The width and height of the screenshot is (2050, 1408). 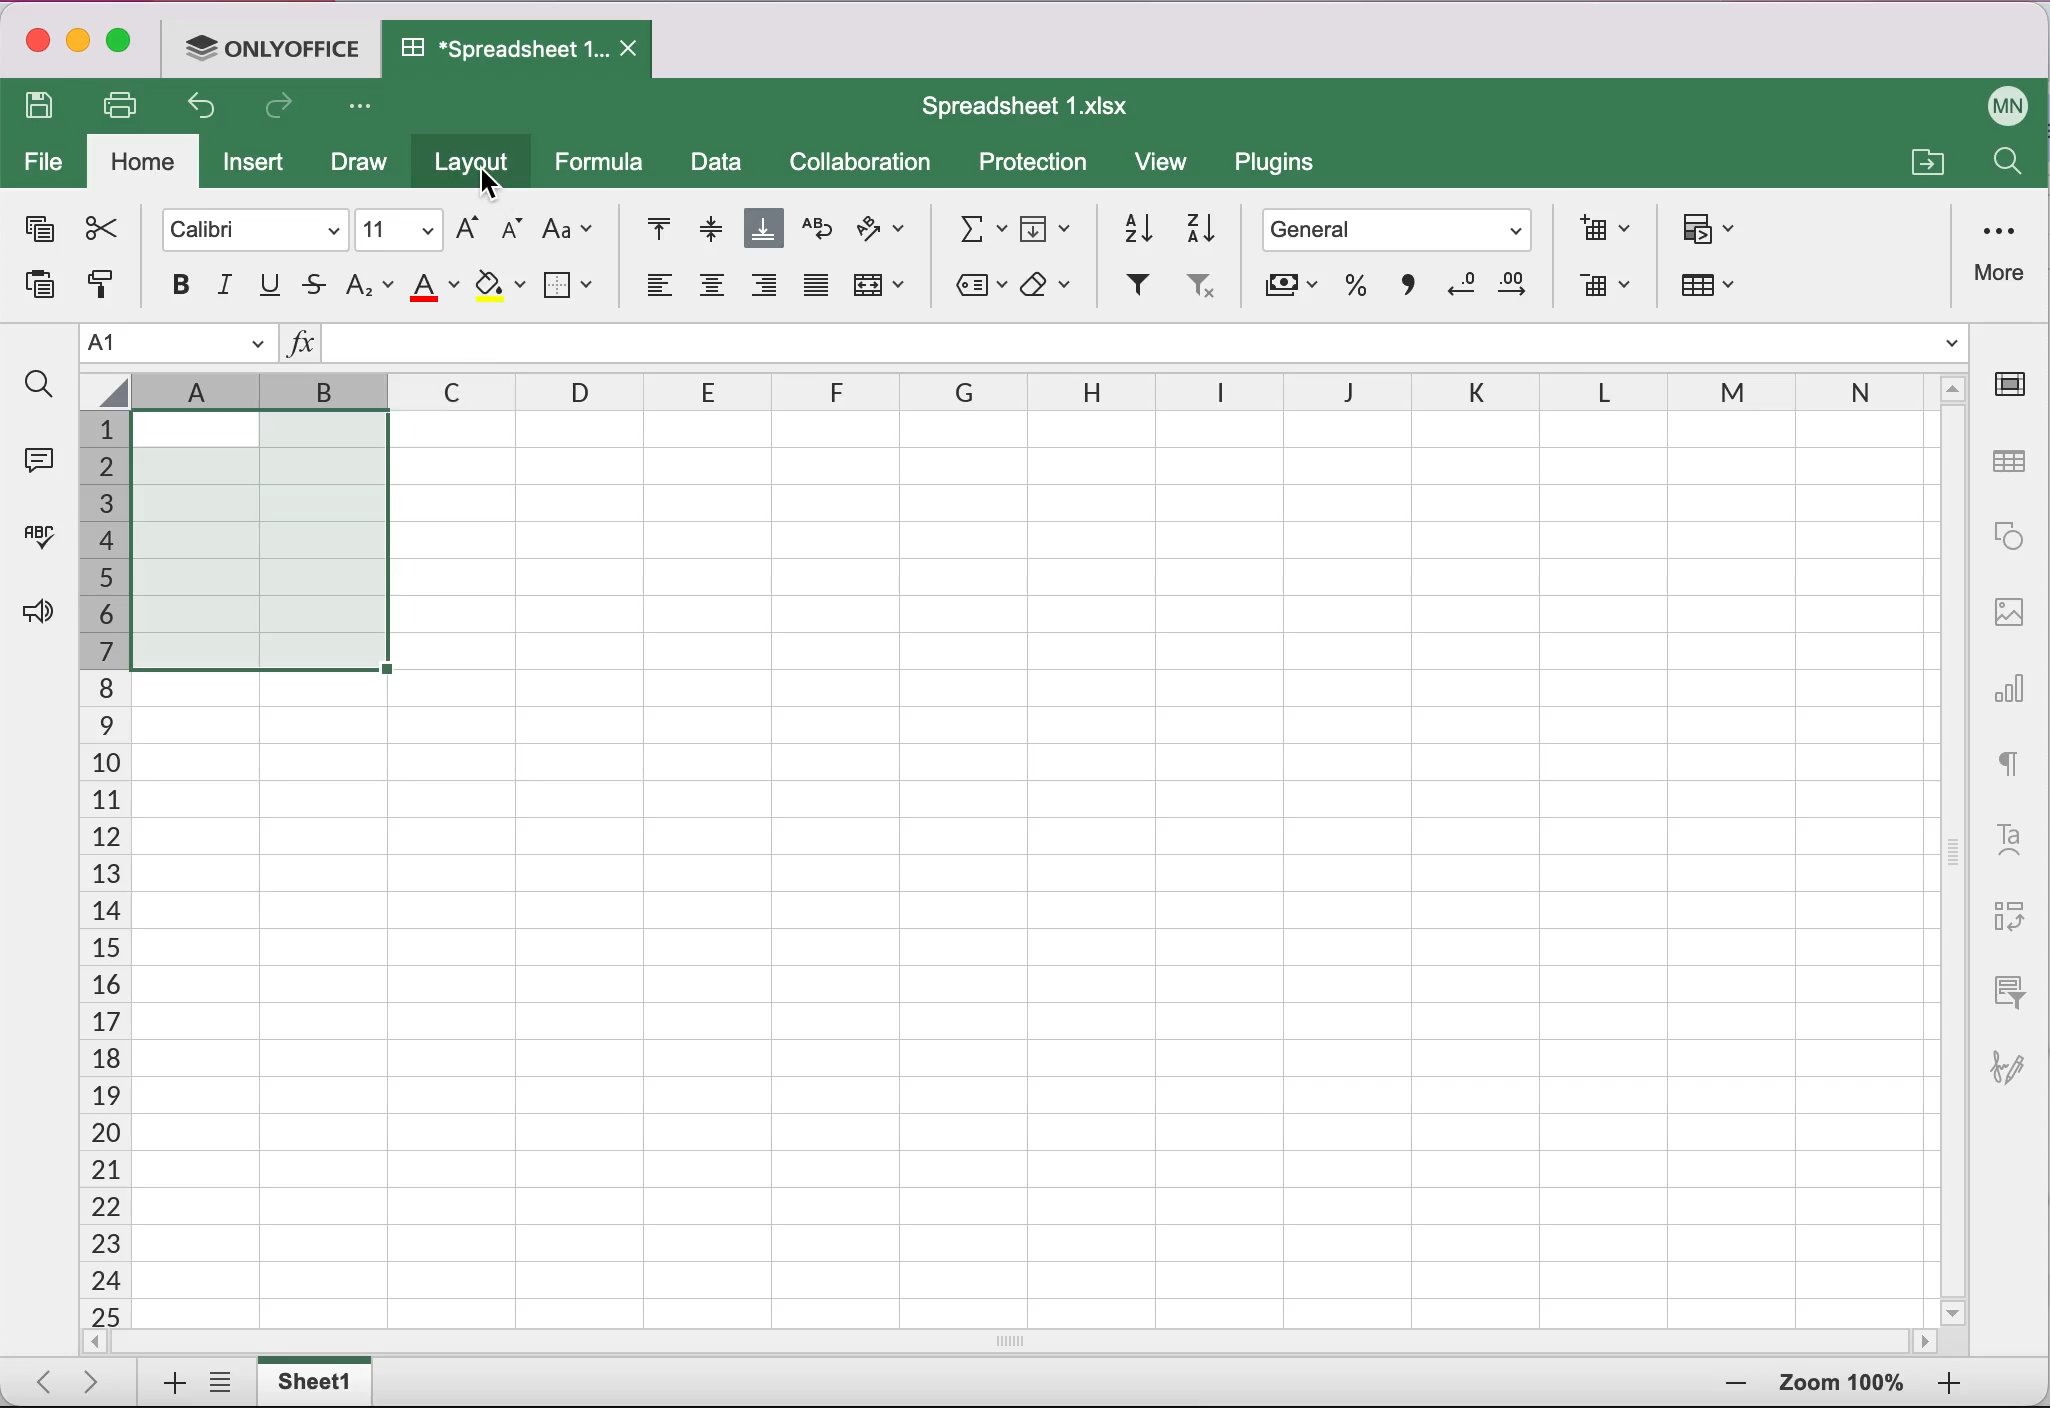 I want to click on image, so click(x=2009, y=609).